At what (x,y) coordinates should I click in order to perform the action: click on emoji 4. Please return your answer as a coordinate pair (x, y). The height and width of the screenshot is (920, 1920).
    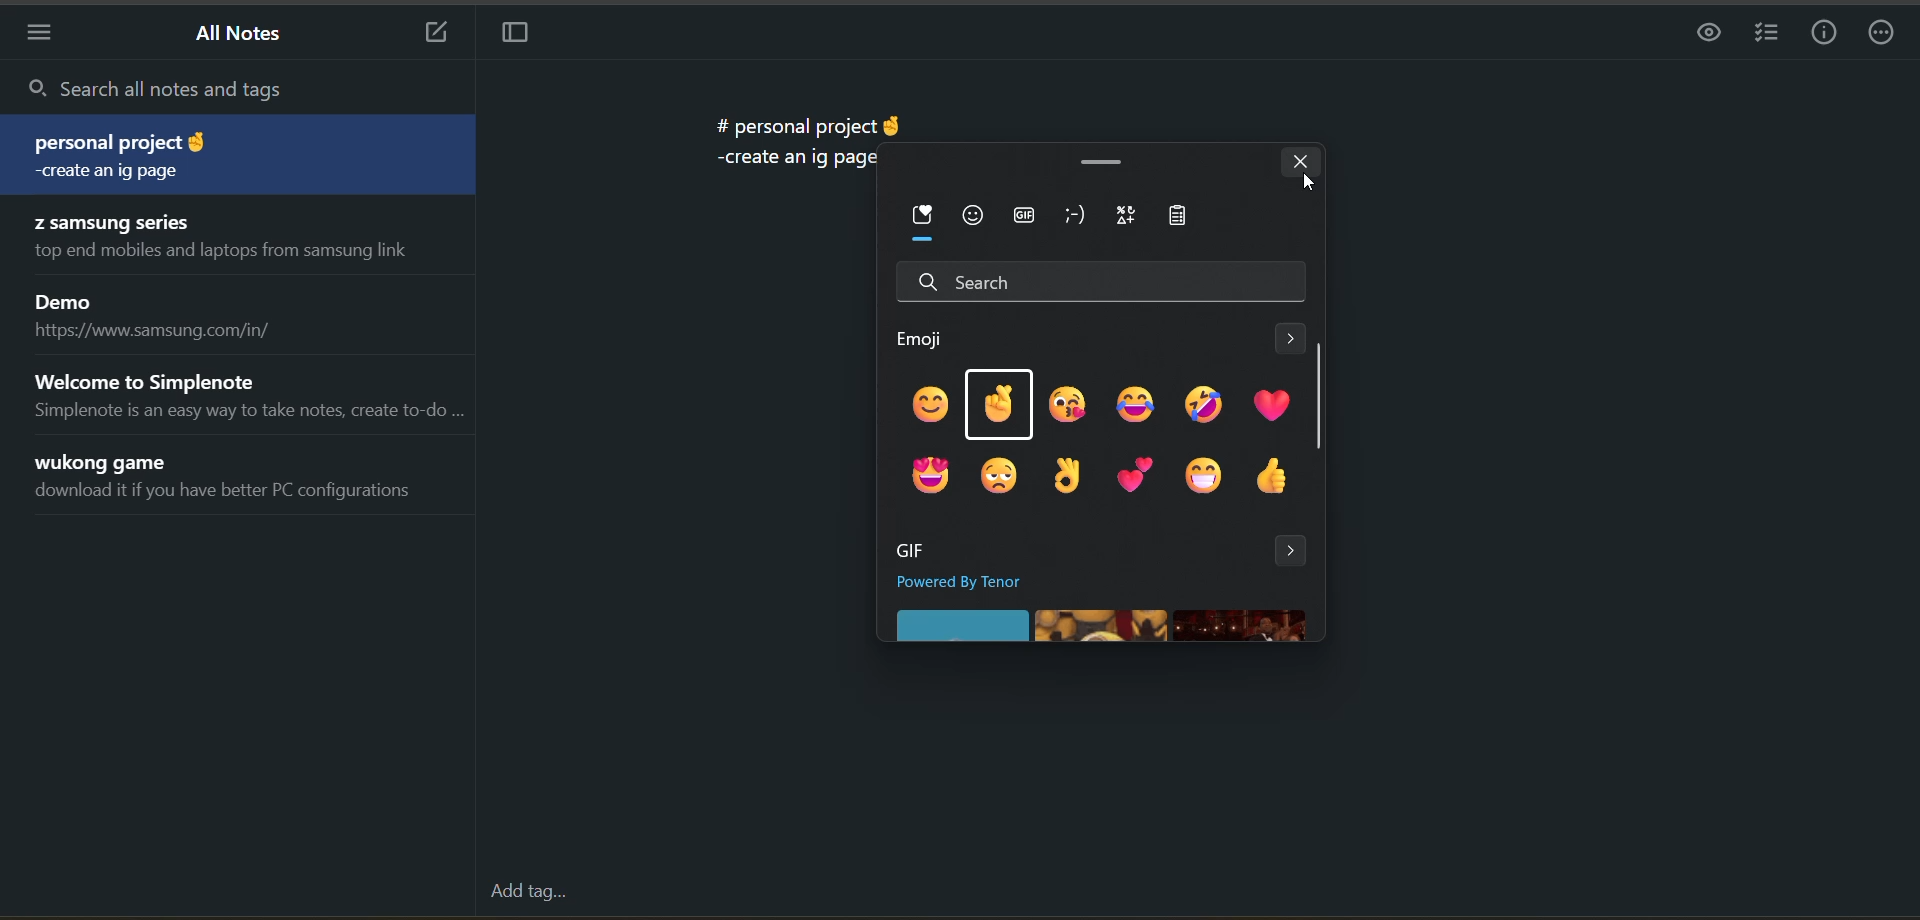
    Looking at the image, I should click on (1140, 407).